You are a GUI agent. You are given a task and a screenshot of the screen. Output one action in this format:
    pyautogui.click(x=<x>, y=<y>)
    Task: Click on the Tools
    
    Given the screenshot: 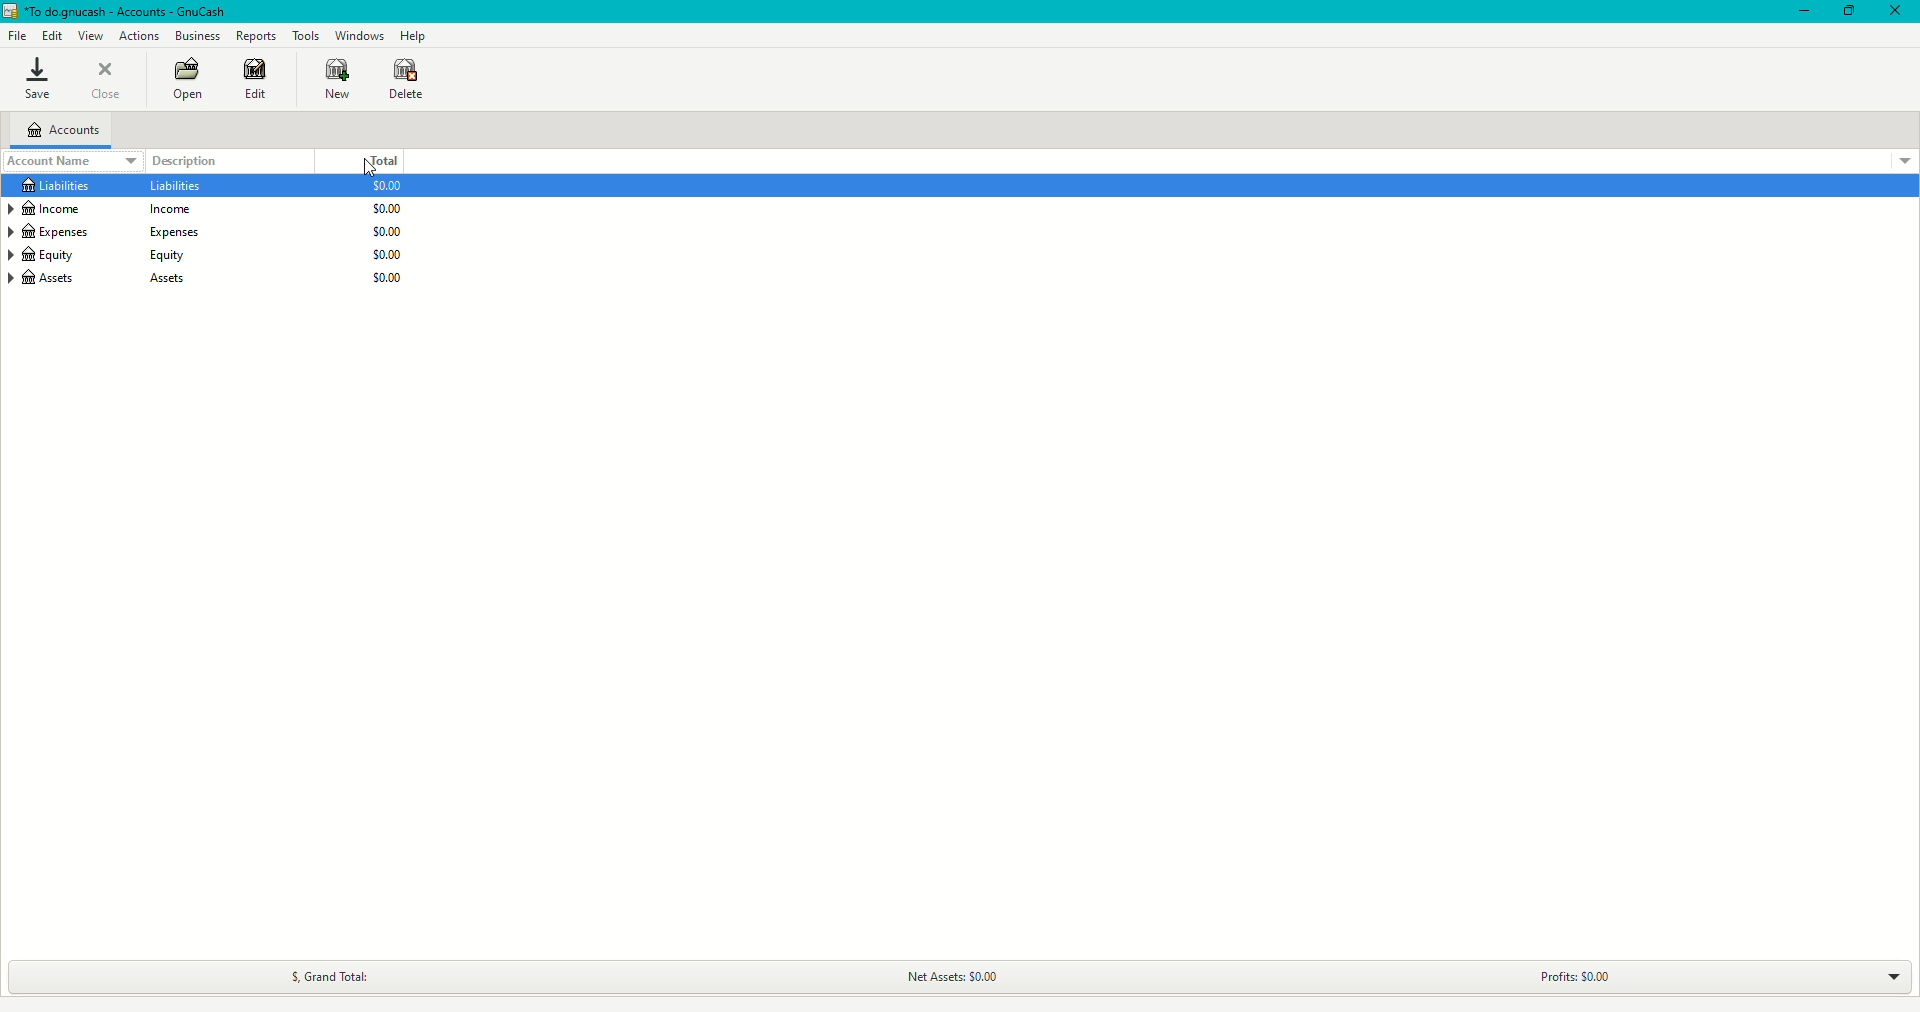 What is the action you would take?
    pyautogui.click(x=305, y=34)
    